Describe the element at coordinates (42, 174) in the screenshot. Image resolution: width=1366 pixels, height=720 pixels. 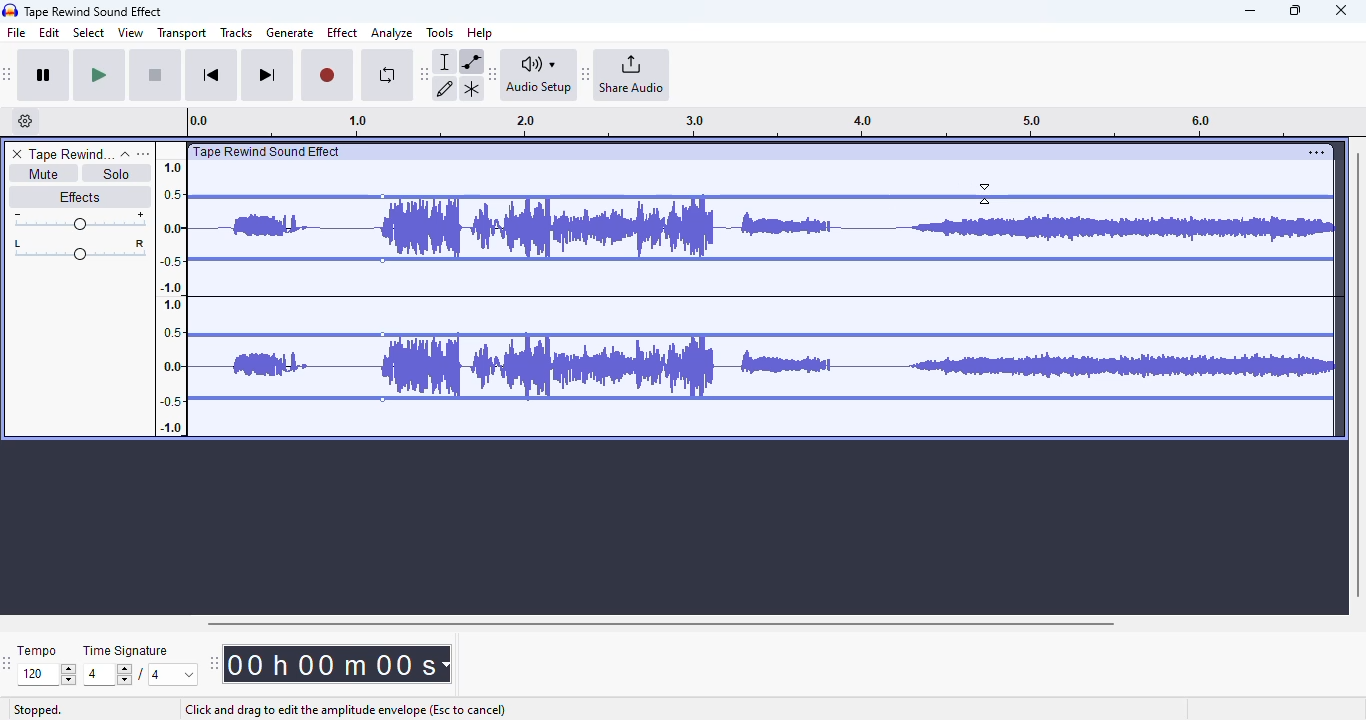
I see `mute` at that location.